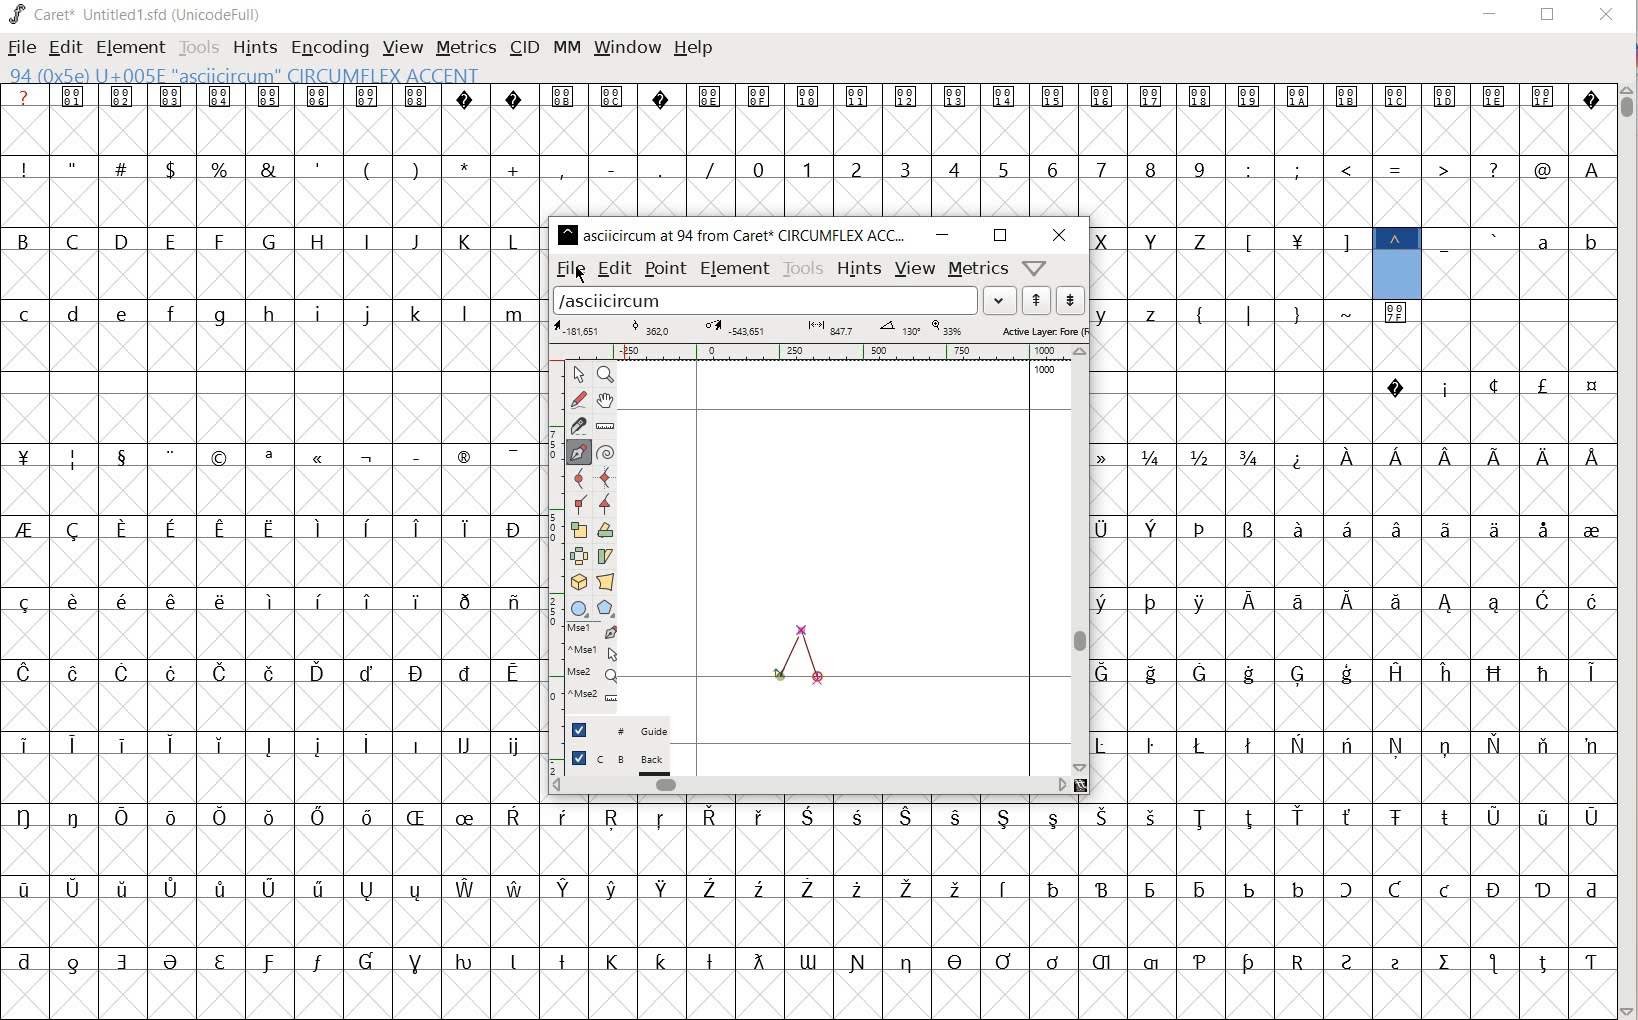 Image resolution: width=1638 pixels, height=1020 pixels. I want to click on 94 0xSe U+00SE "asciicircum" CIRCUMFLEX ACCENT, so click(1395, 261).